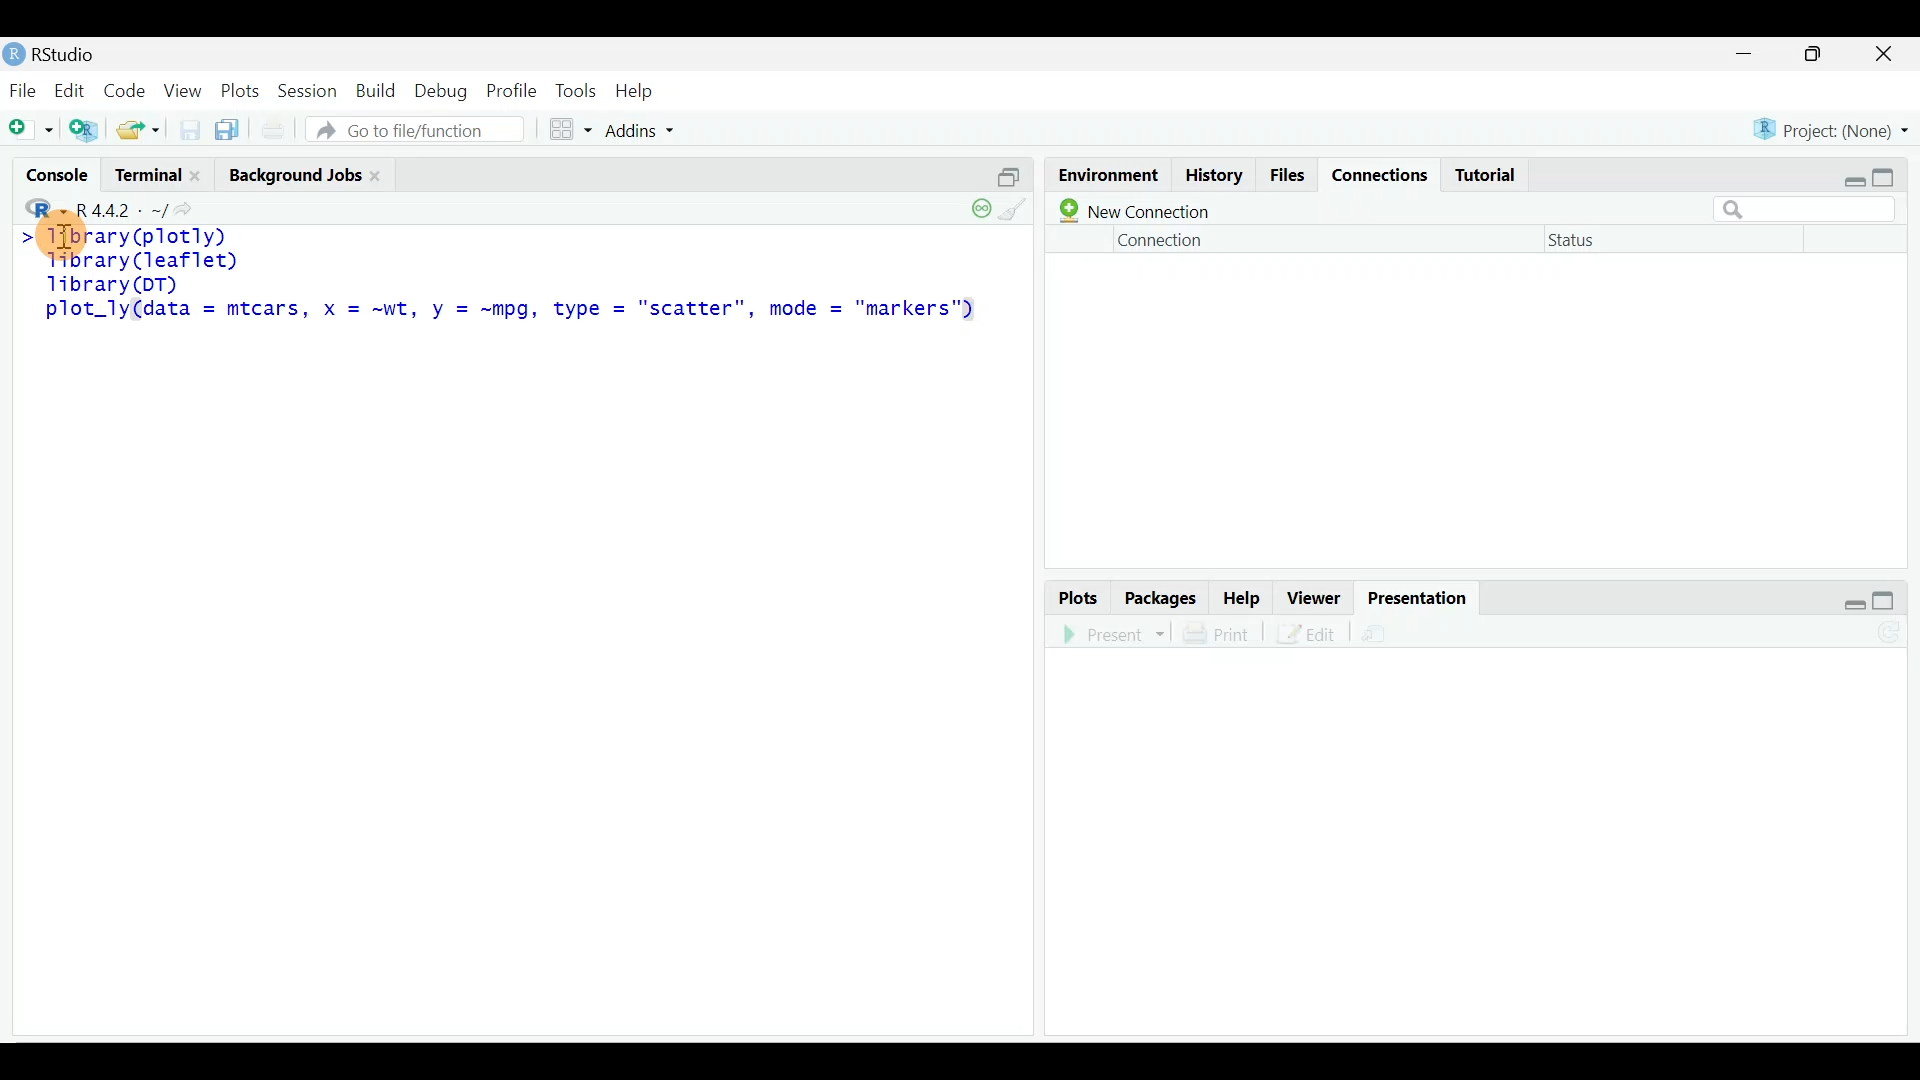  What do you see at coordinates (140, 132) in the screenshot?
I see `Open an existing file` at bounding box center [140, 132].